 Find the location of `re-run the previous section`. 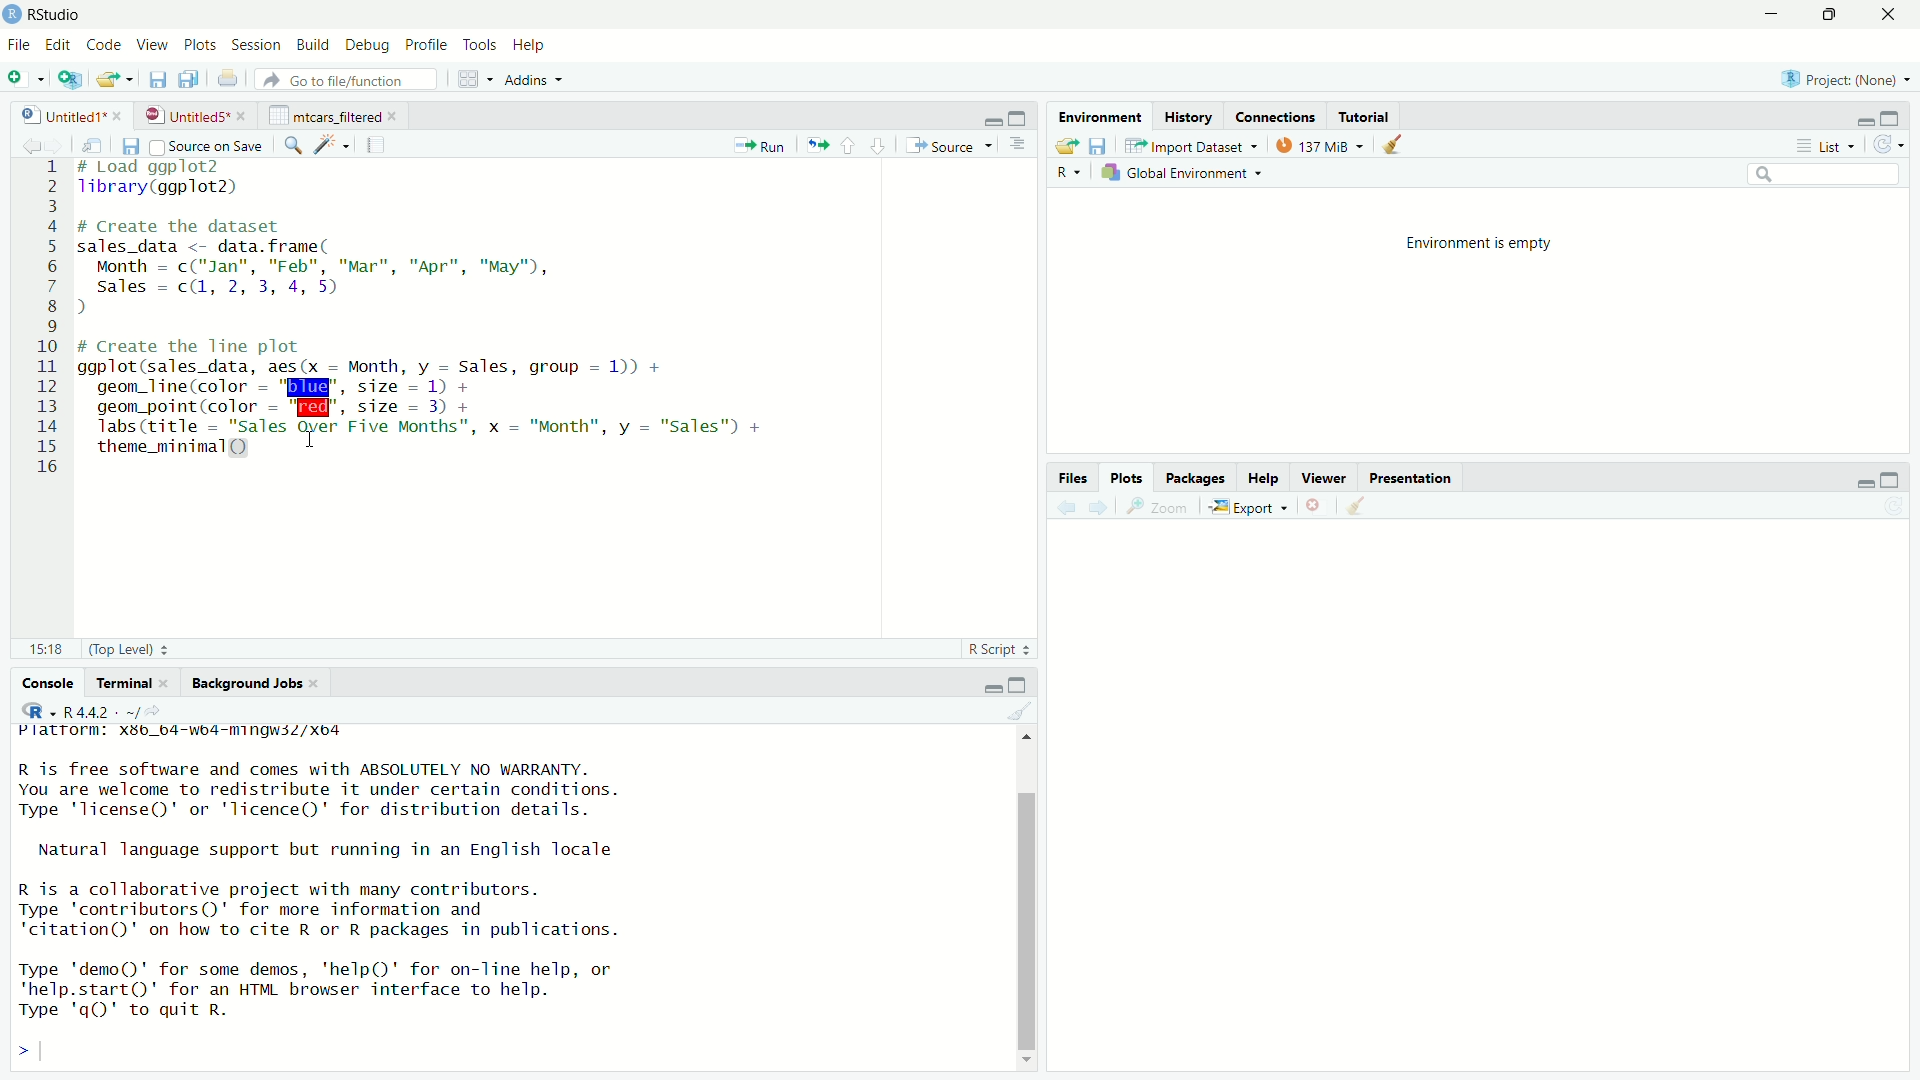

re-run the previous section is located at coordinates (818, 145).